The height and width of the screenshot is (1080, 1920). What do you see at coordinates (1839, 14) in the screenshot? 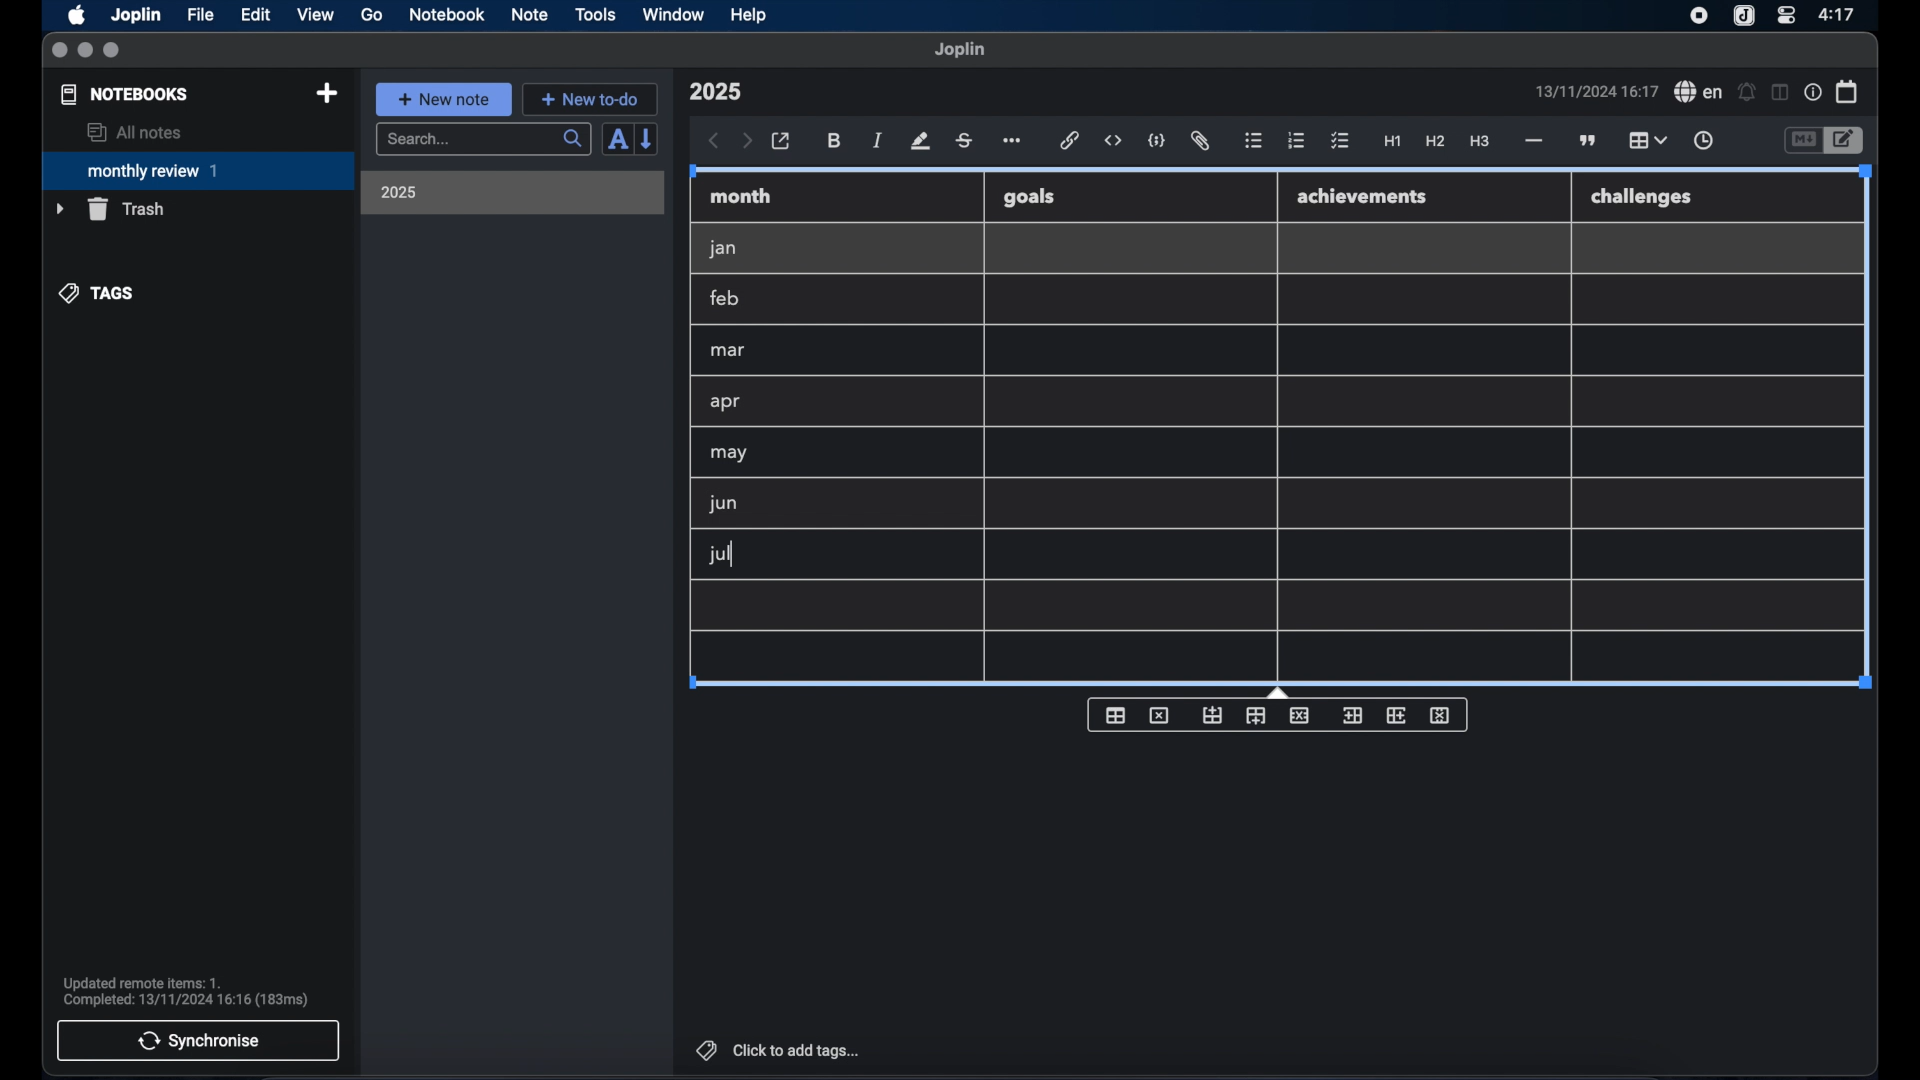
I see `time` at bounding box center [1839, 14].